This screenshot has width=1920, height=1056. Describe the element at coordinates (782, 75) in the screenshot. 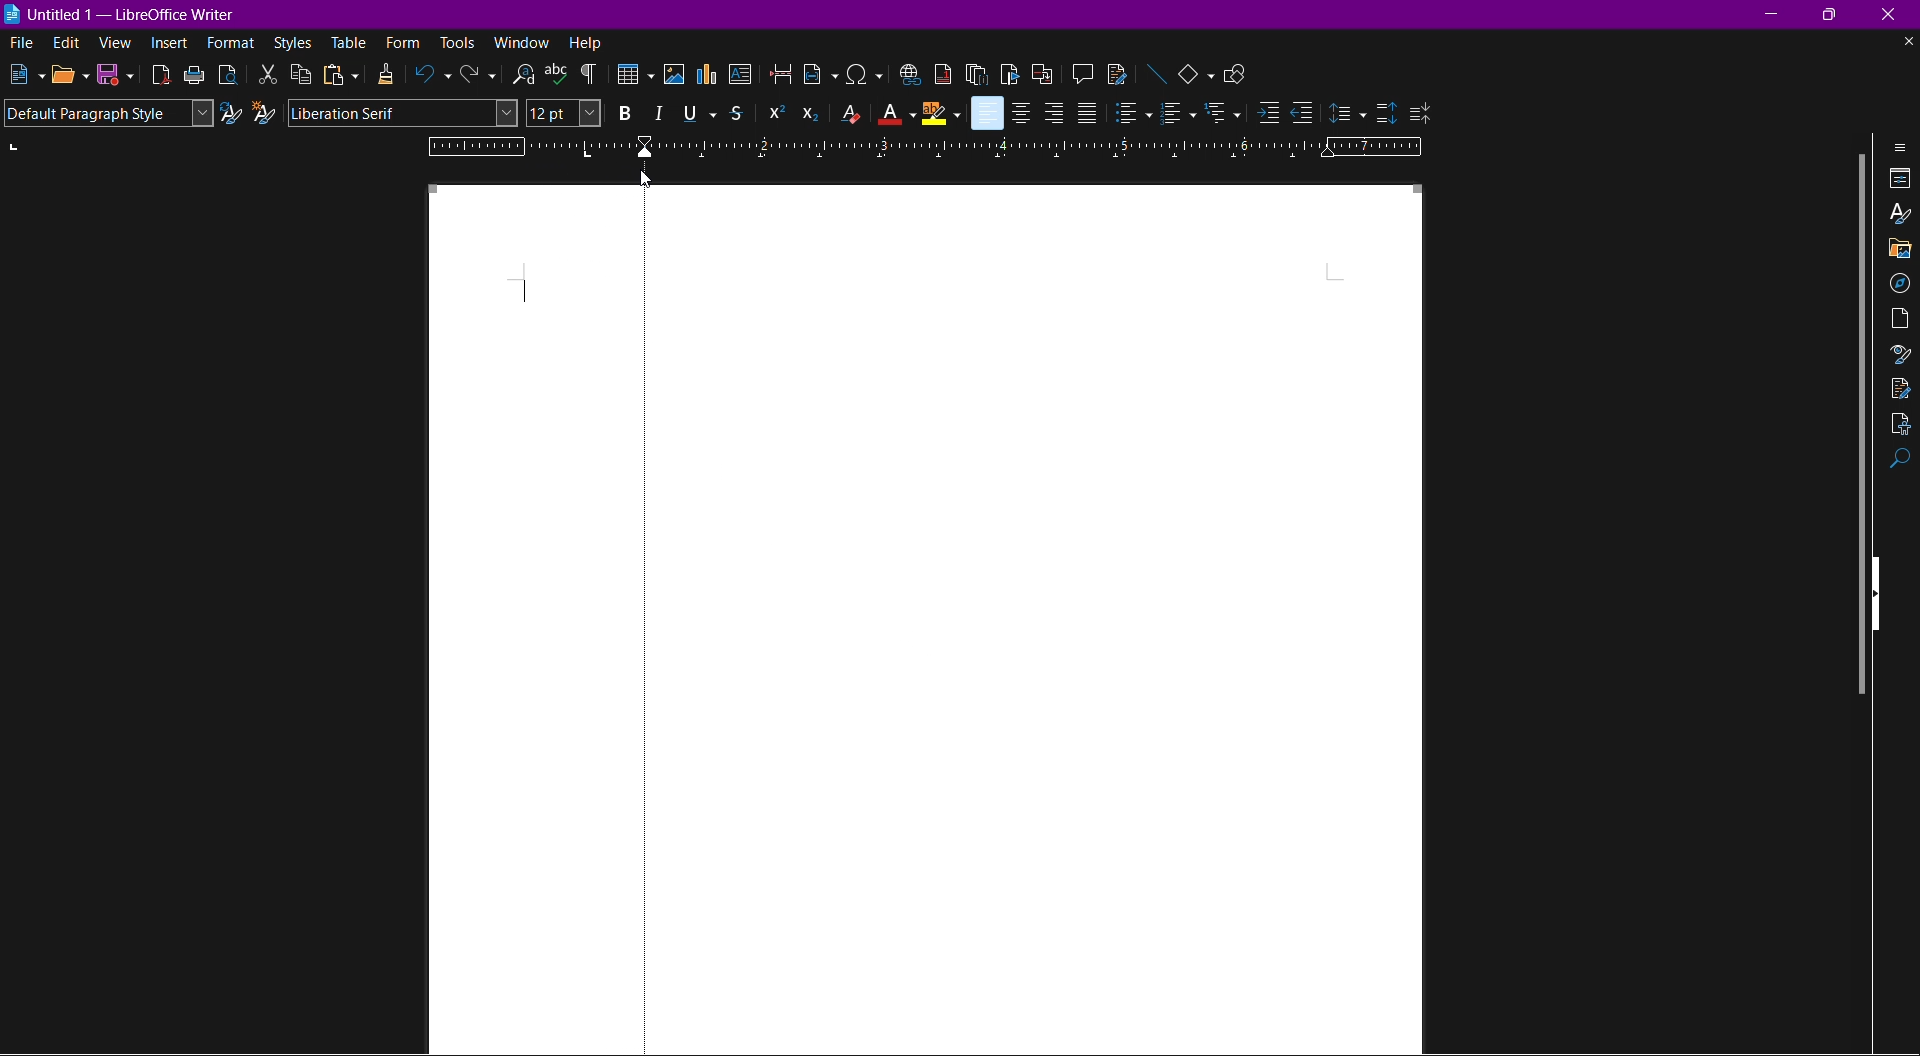

I see `Insert page break` at that location.